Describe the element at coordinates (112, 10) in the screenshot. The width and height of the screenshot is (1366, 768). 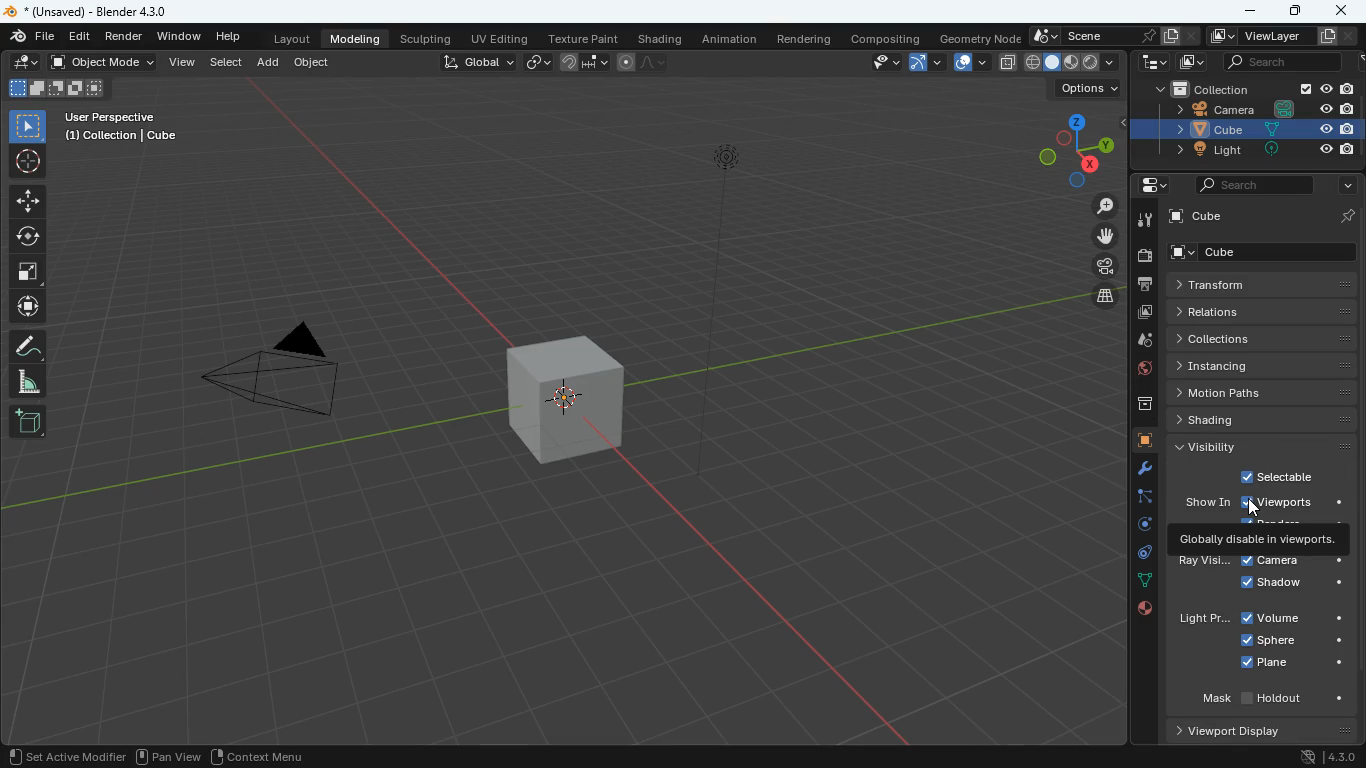
I see `blender` at that location.